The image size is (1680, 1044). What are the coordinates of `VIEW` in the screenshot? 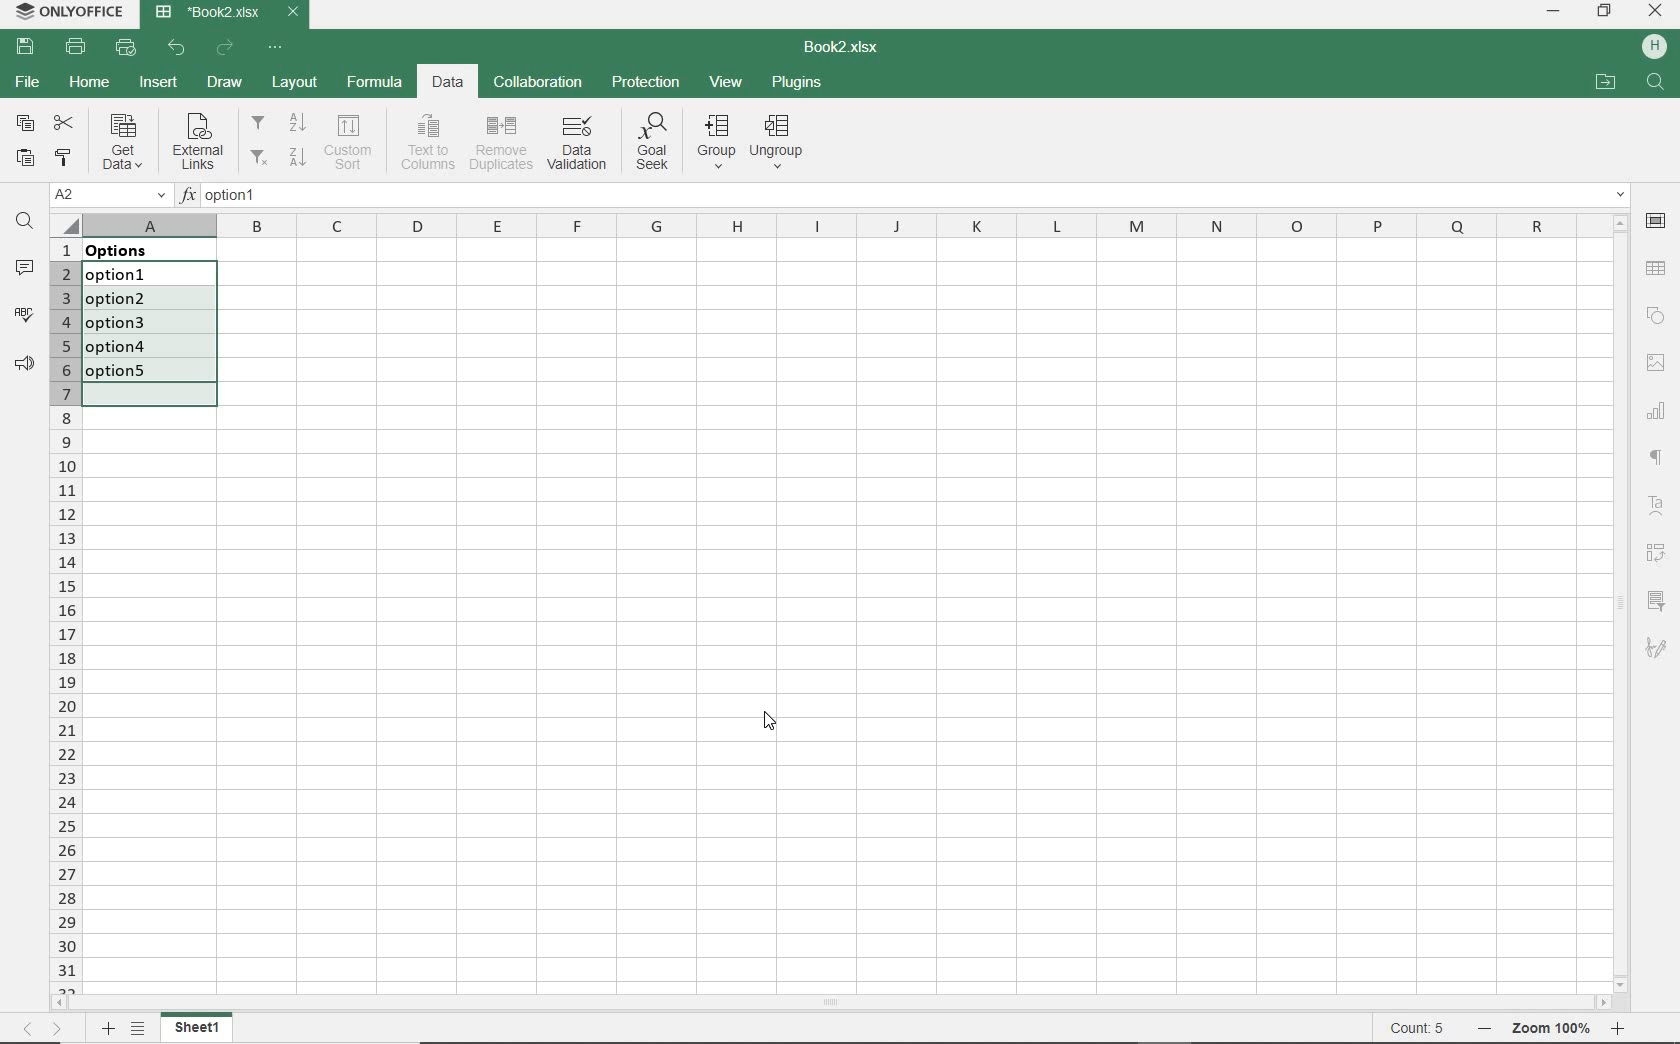 It's located at (726, 82).